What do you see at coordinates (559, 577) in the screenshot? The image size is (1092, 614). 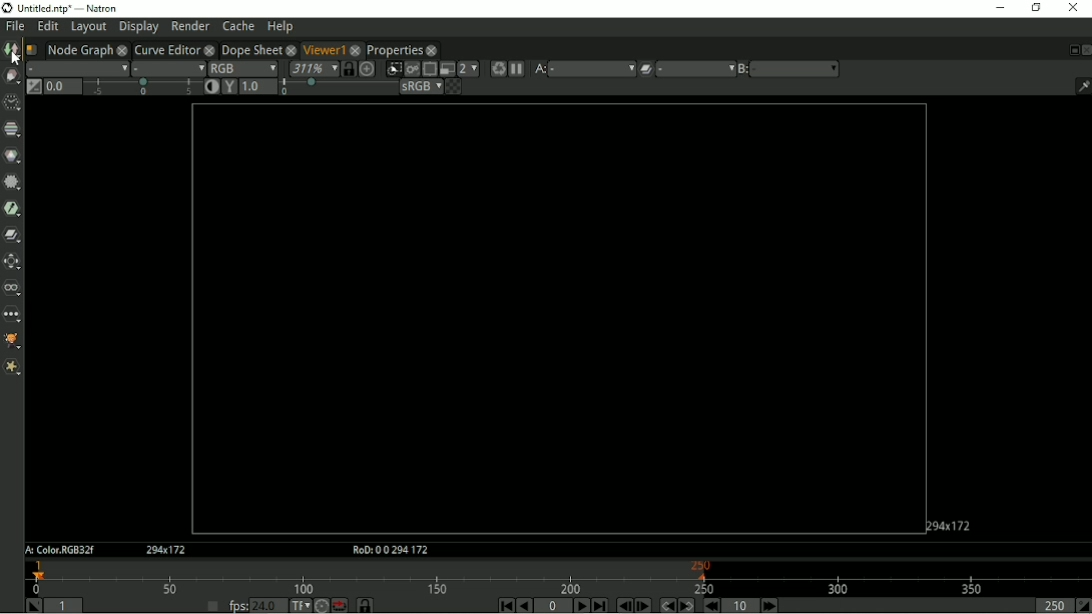 I see `Timeline` at bounding box center [559, 577].